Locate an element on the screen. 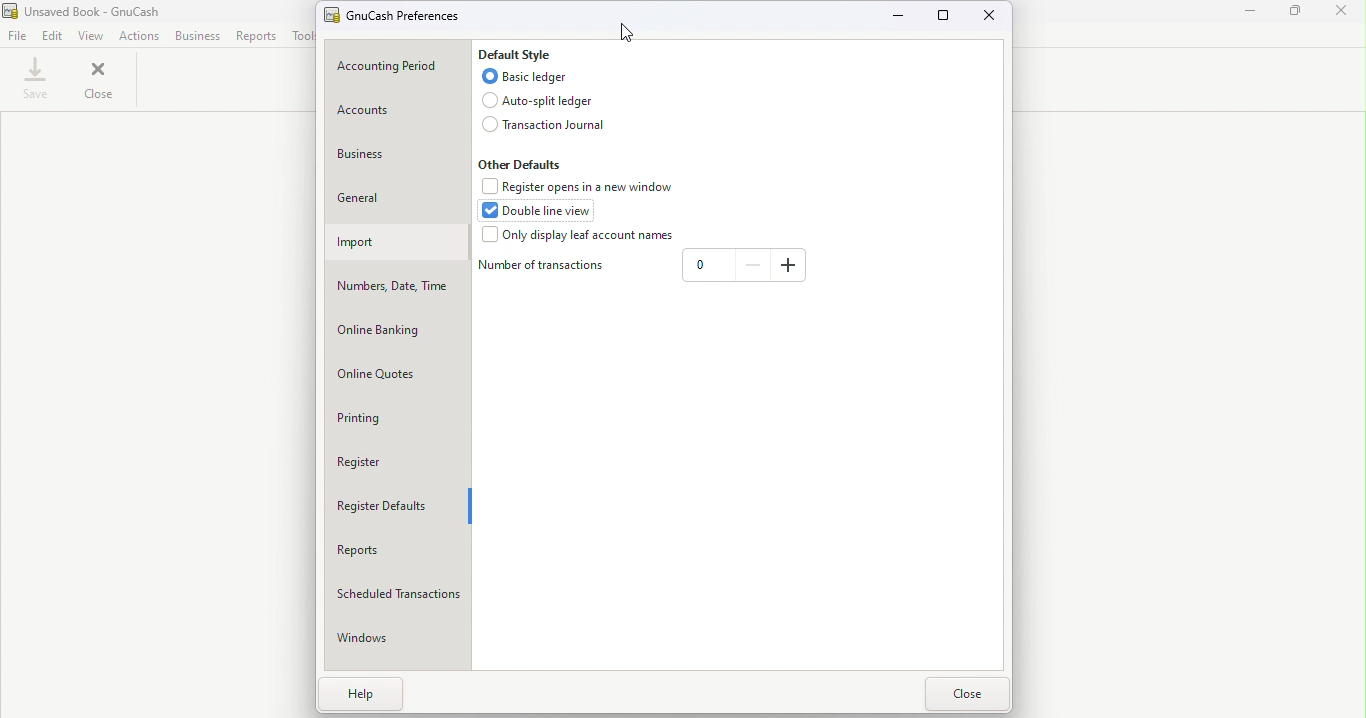  cursor is located at coordinates (624, 32).